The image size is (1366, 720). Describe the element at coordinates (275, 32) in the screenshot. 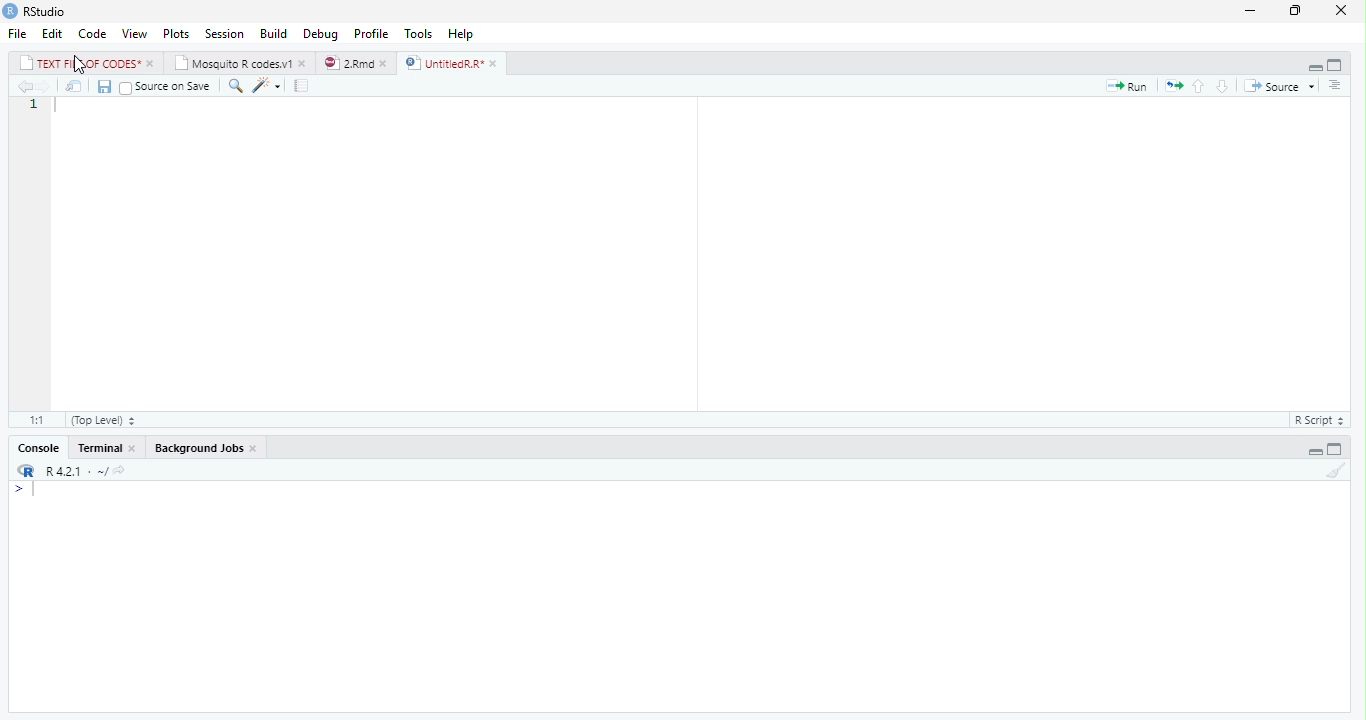

I see `Build` at that location.